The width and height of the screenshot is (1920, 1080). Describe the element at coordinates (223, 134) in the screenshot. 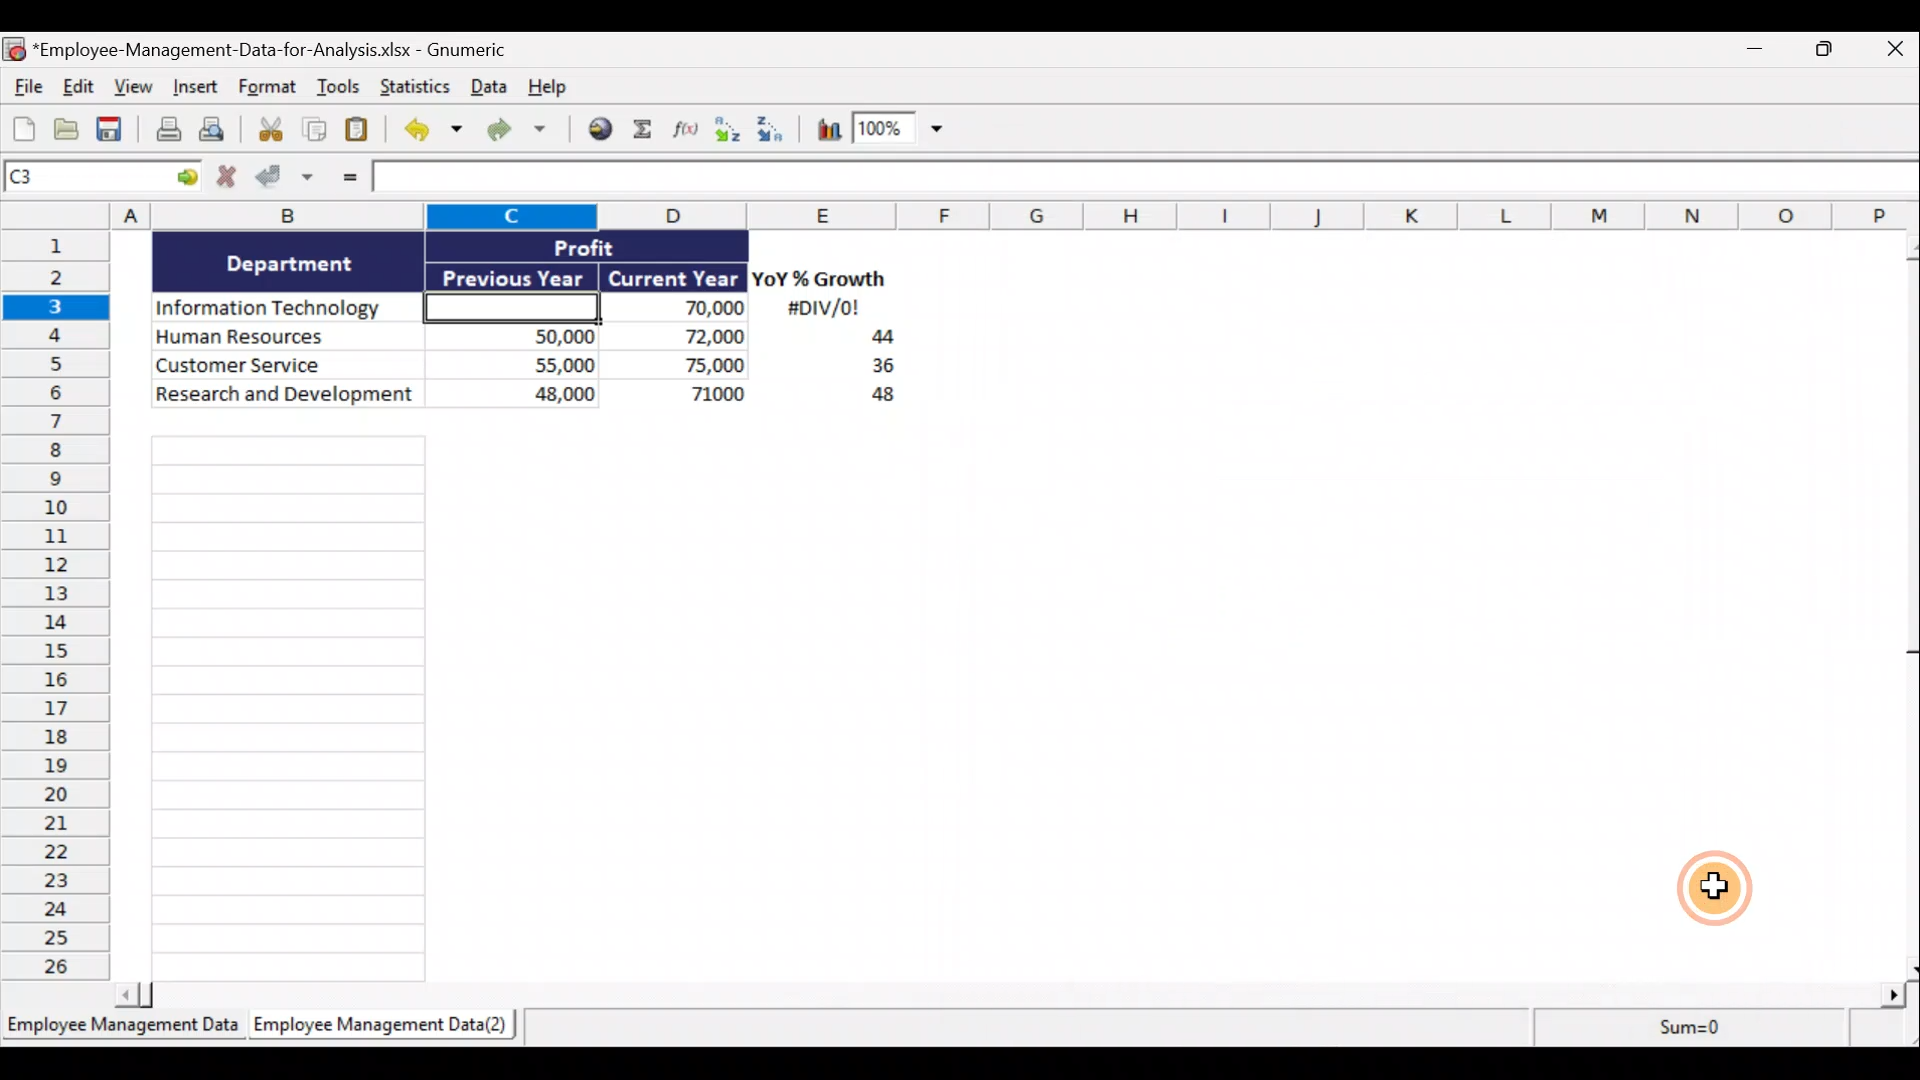

I see `Print preview` at that location.